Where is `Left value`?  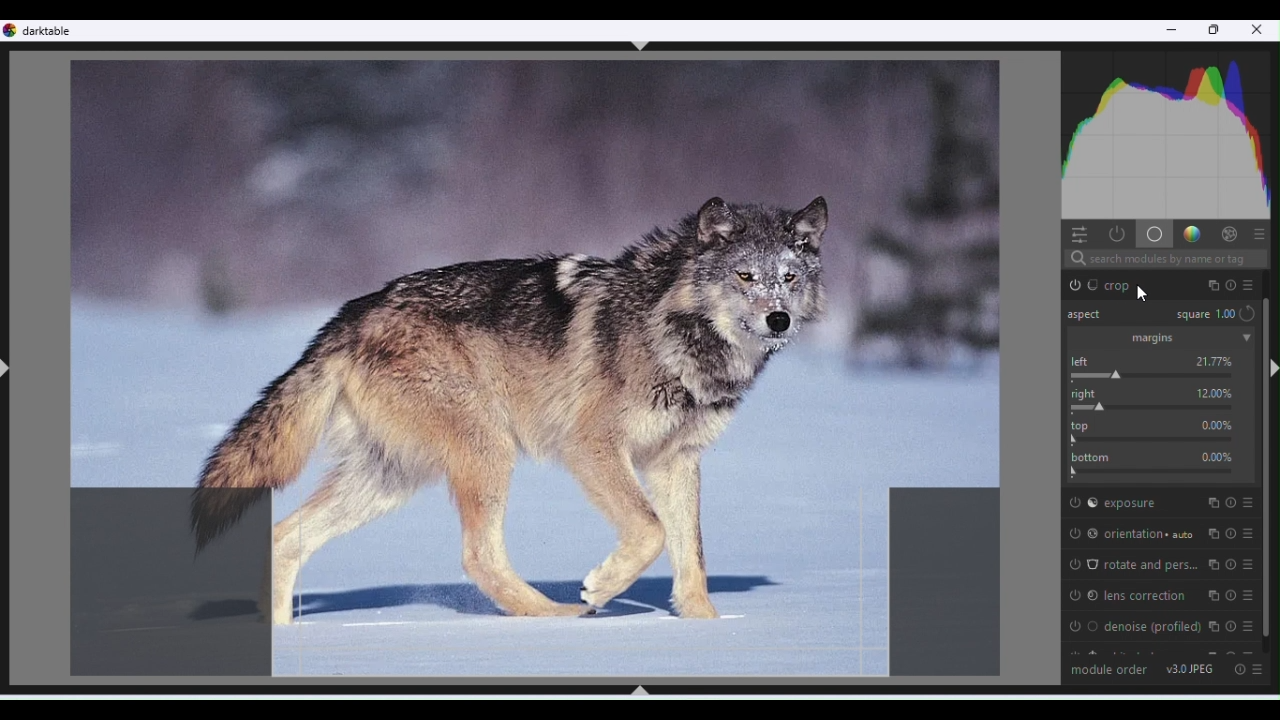
Left value is located at coordinates (1161, 375).